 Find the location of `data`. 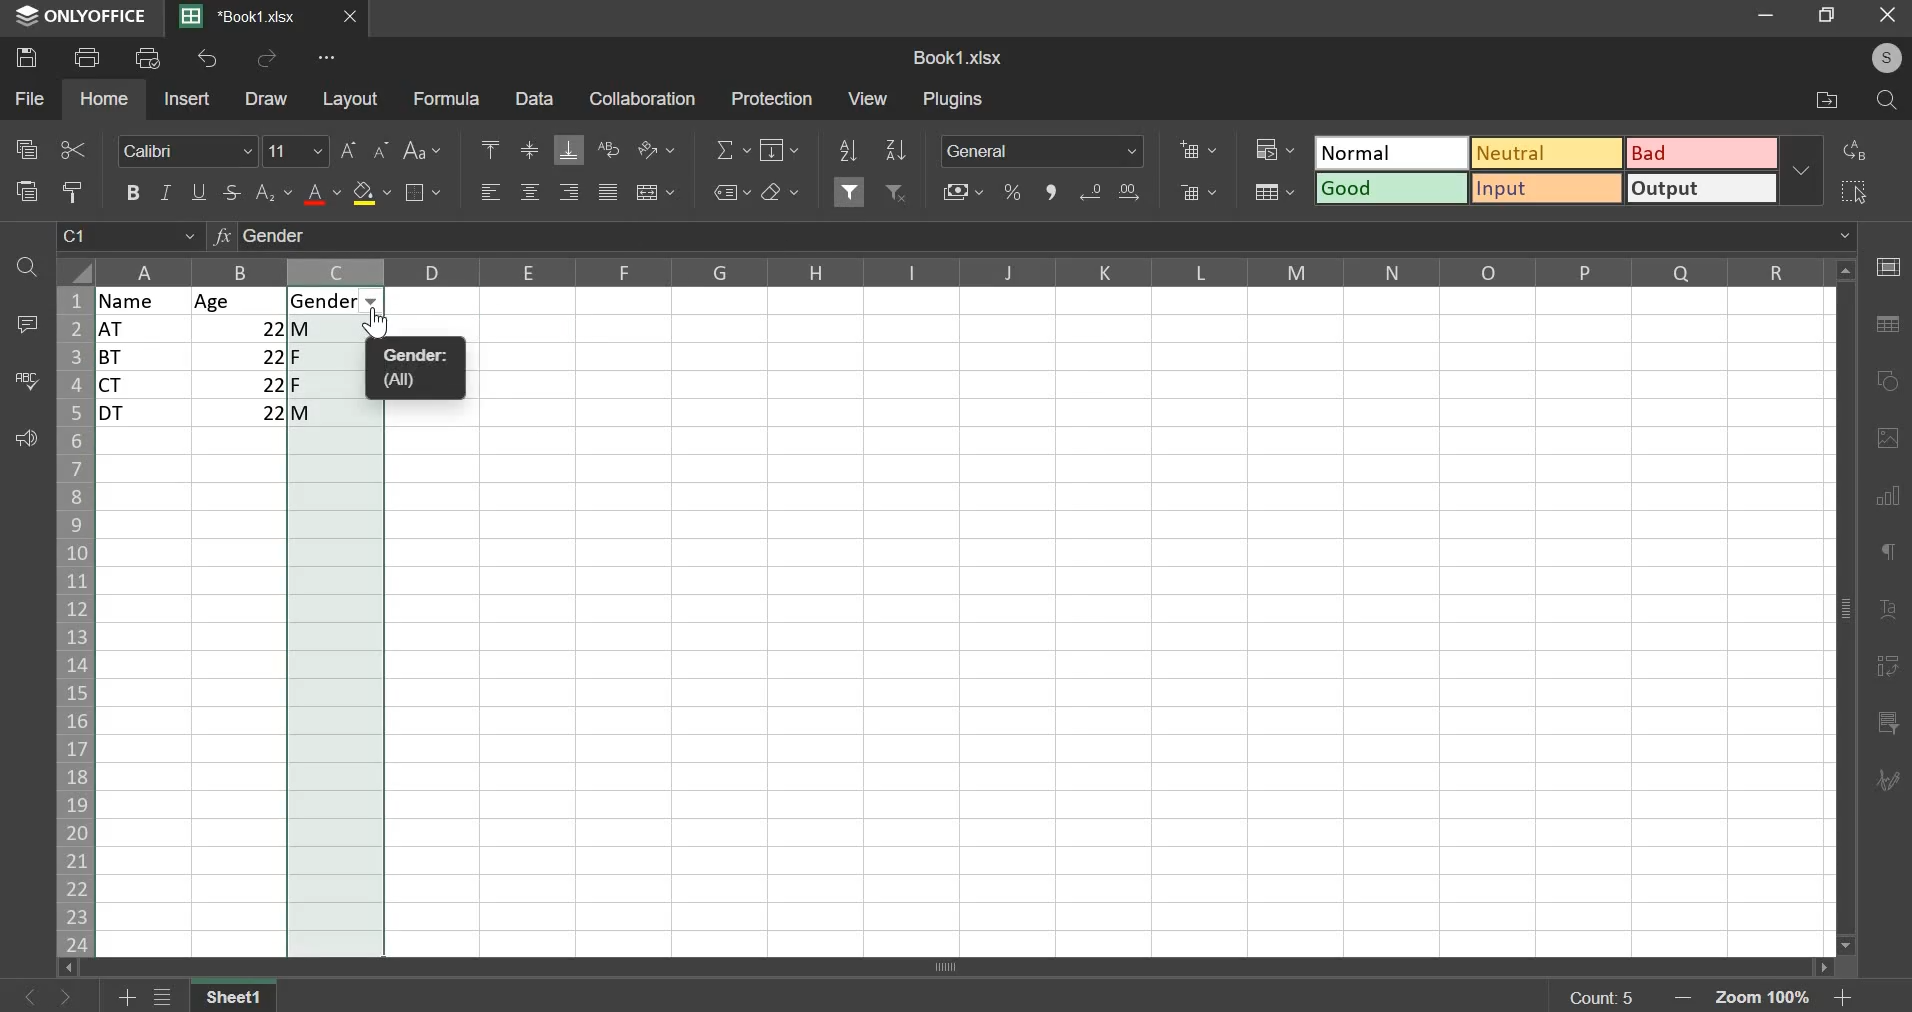

data is located at coordinates (532, 98).